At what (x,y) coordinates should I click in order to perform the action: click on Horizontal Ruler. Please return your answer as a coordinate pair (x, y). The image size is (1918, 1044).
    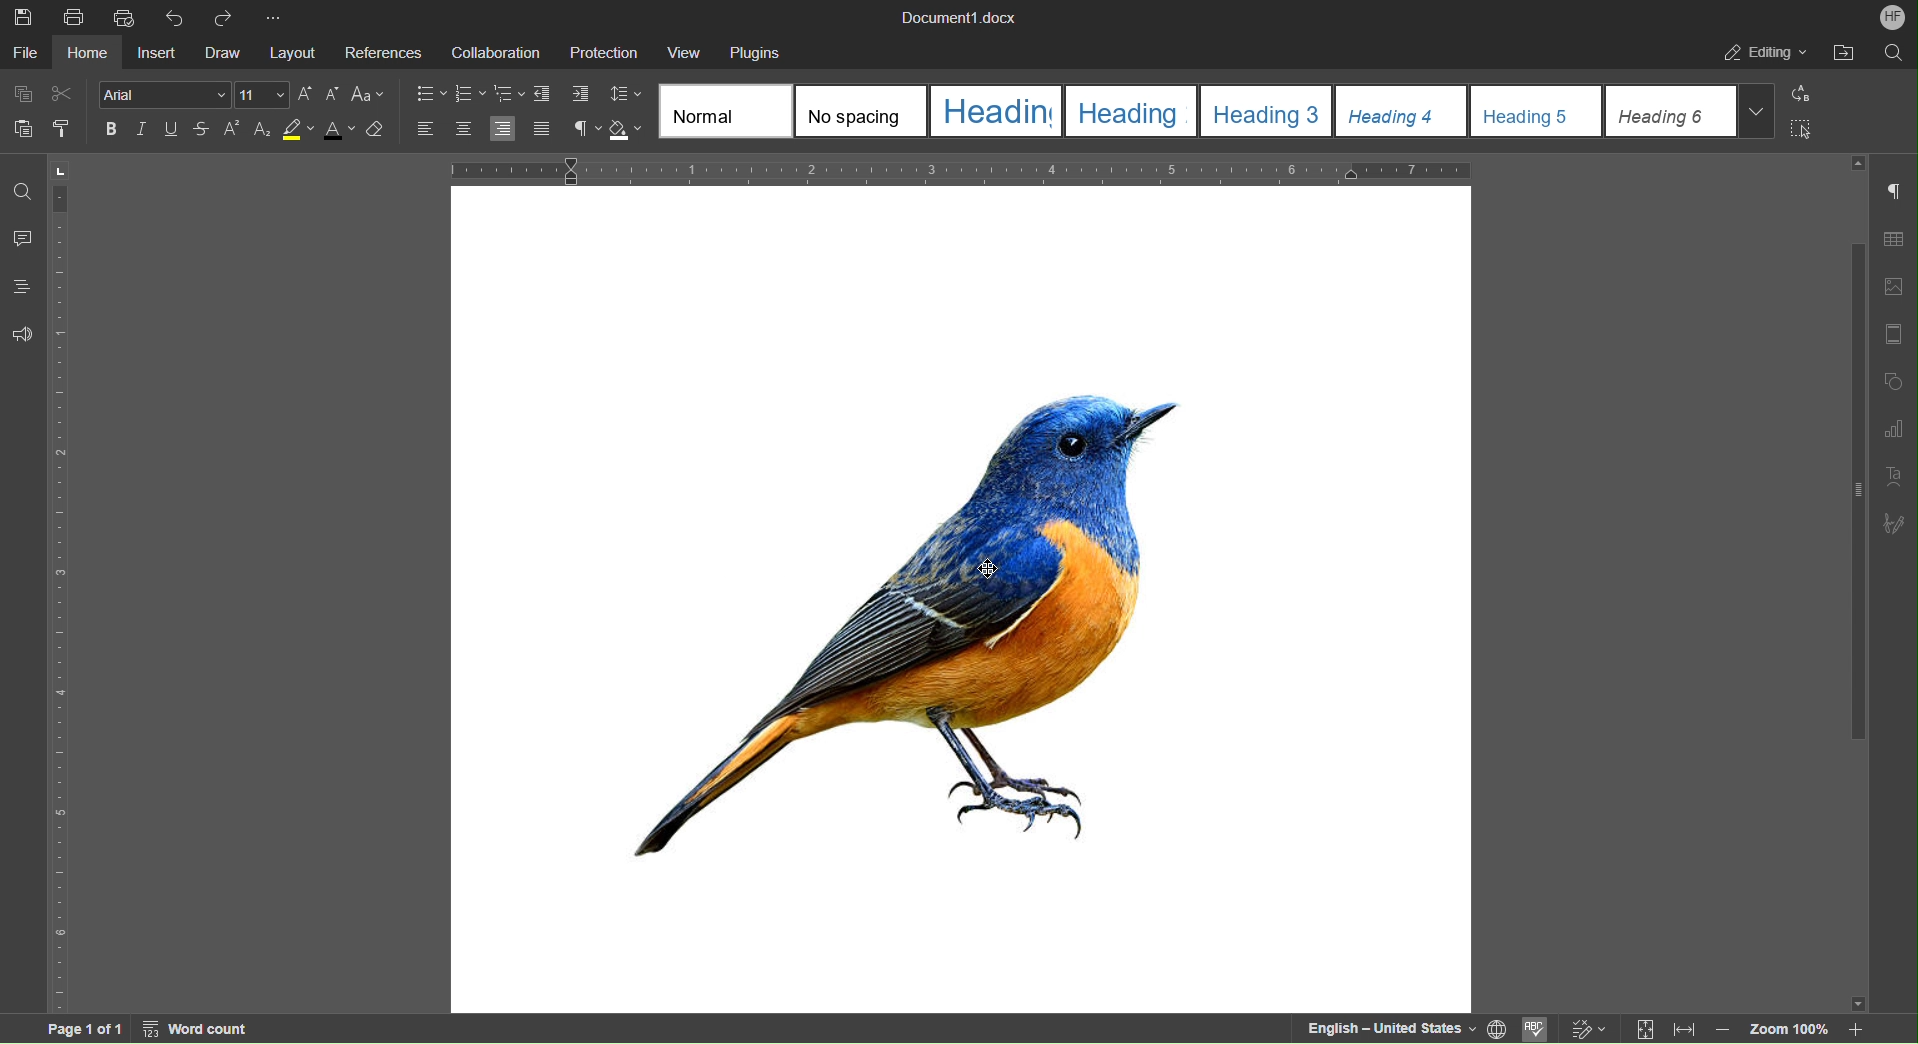
    Looking at the image, I should click on (966, 167).